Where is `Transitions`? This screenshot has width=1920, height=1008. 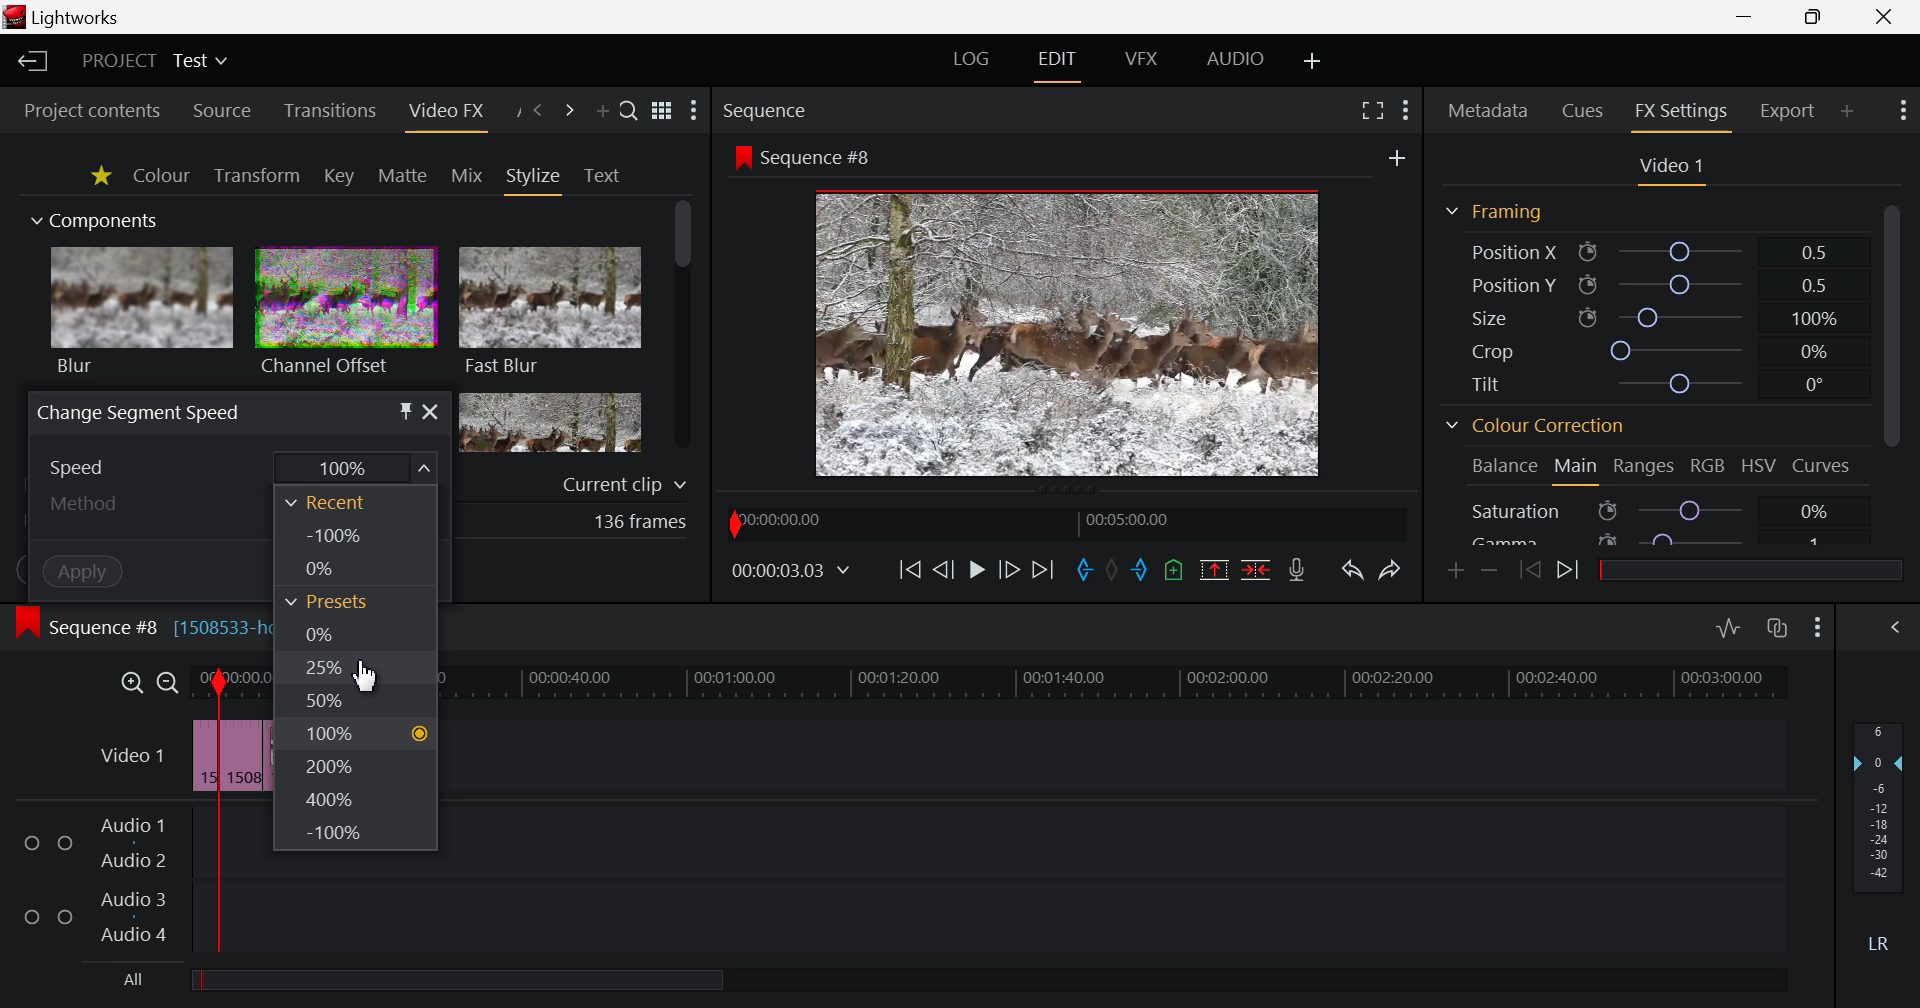 Transitions is located at coordinates (329, 112).